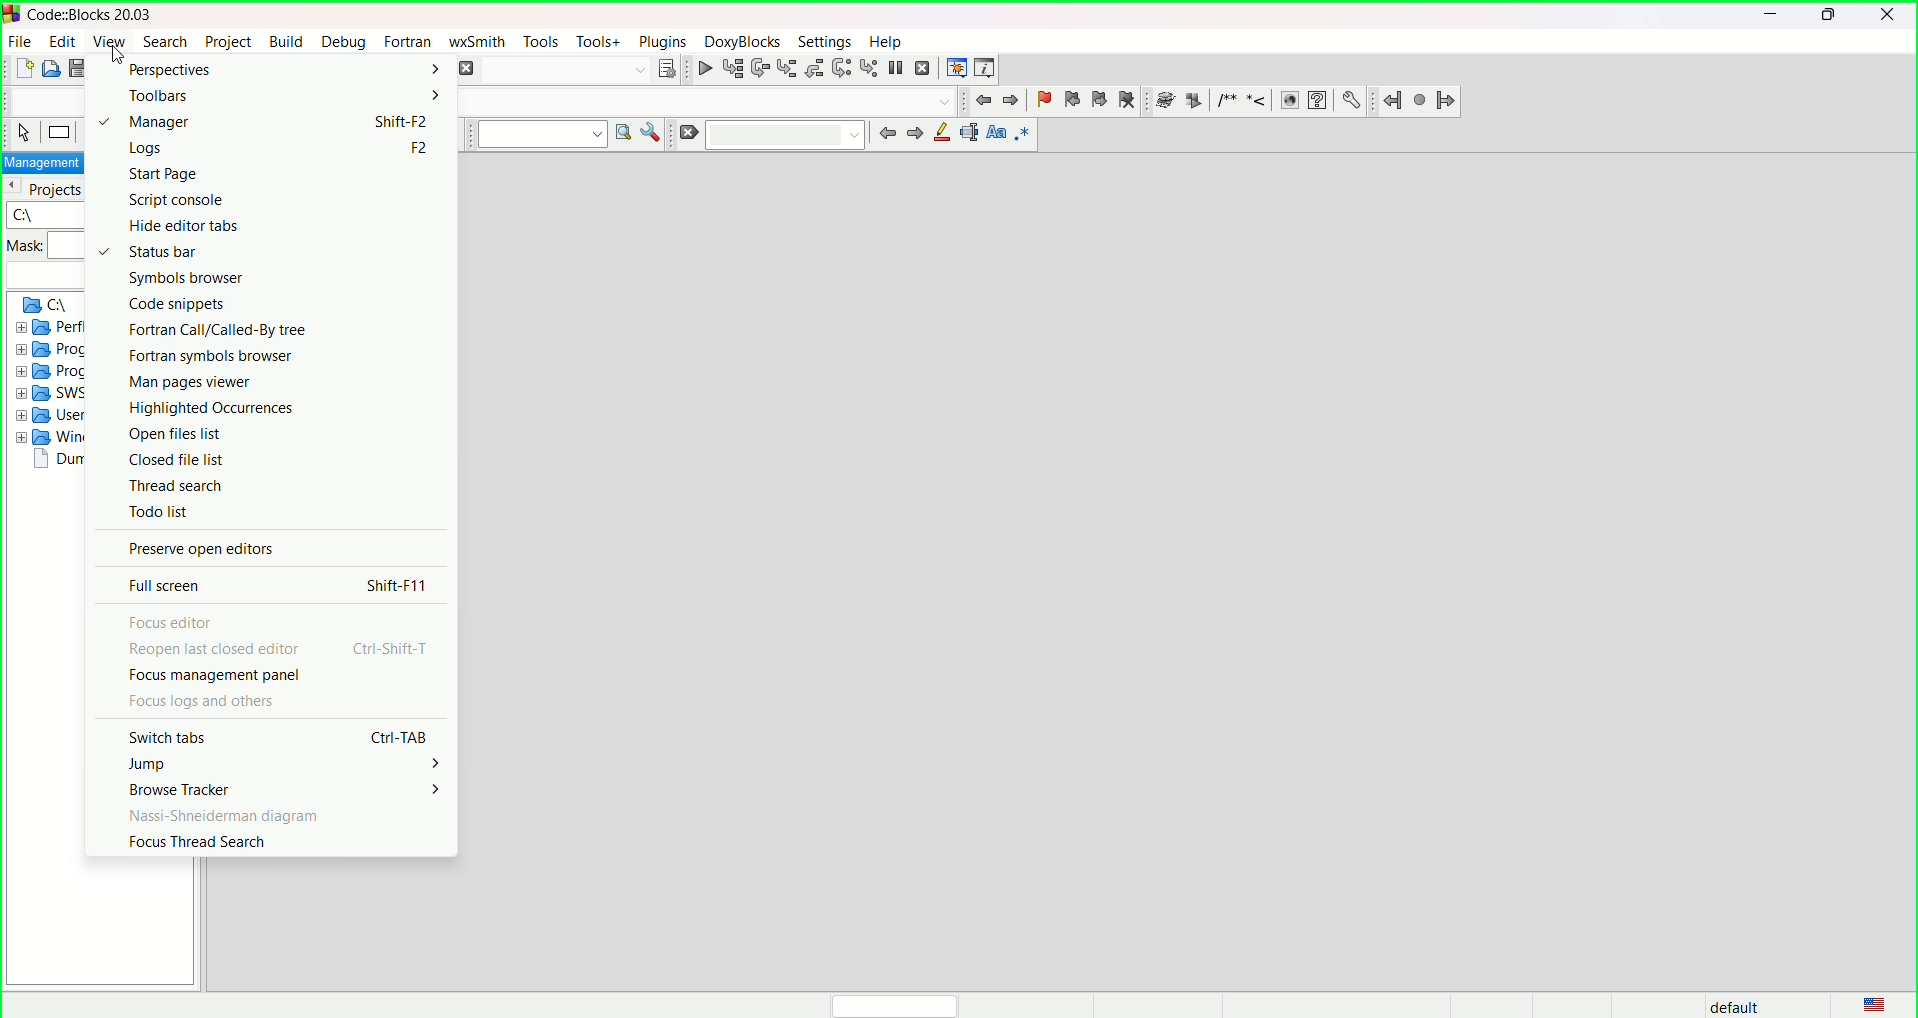 Image resolution: width=1918 pixels, height=1018 pixels. What do you see at coordinates (710, 102) in the screenshot?
I see `Code completion compiler` at bounding box center [710, 102].